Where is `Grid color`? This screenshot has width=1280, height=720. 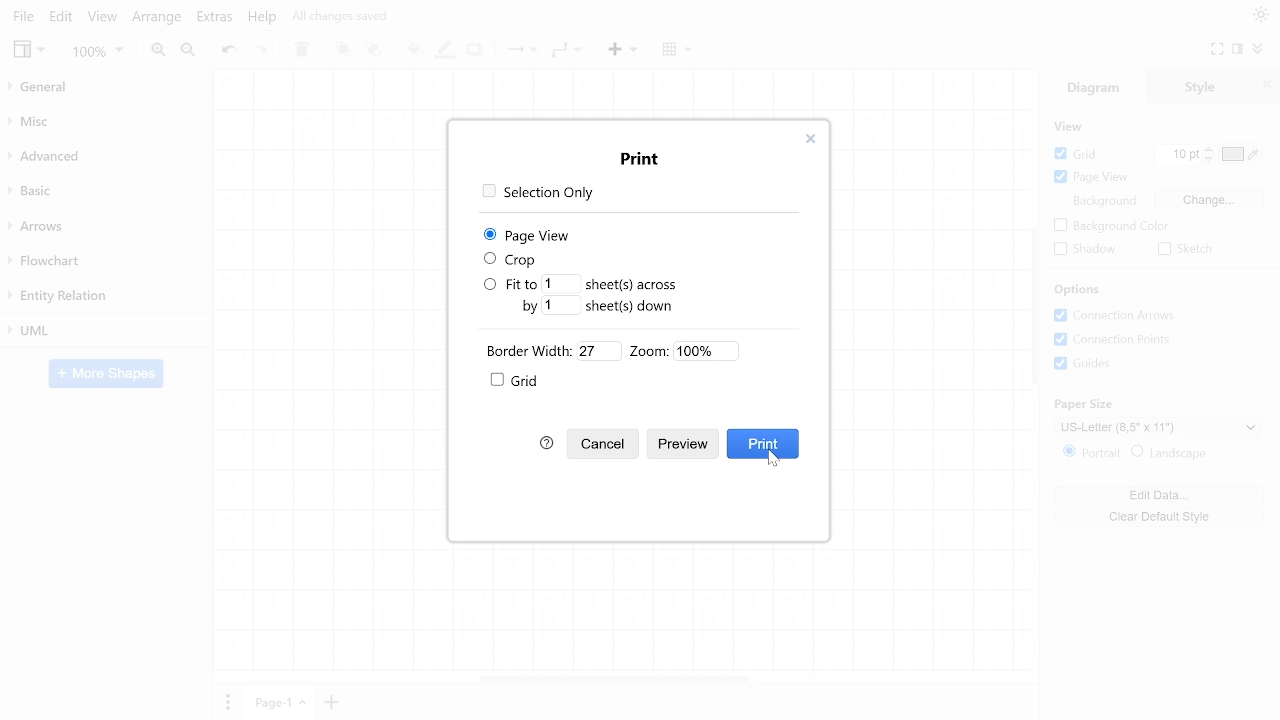 Grid color is located at coordinates (1242, 155).